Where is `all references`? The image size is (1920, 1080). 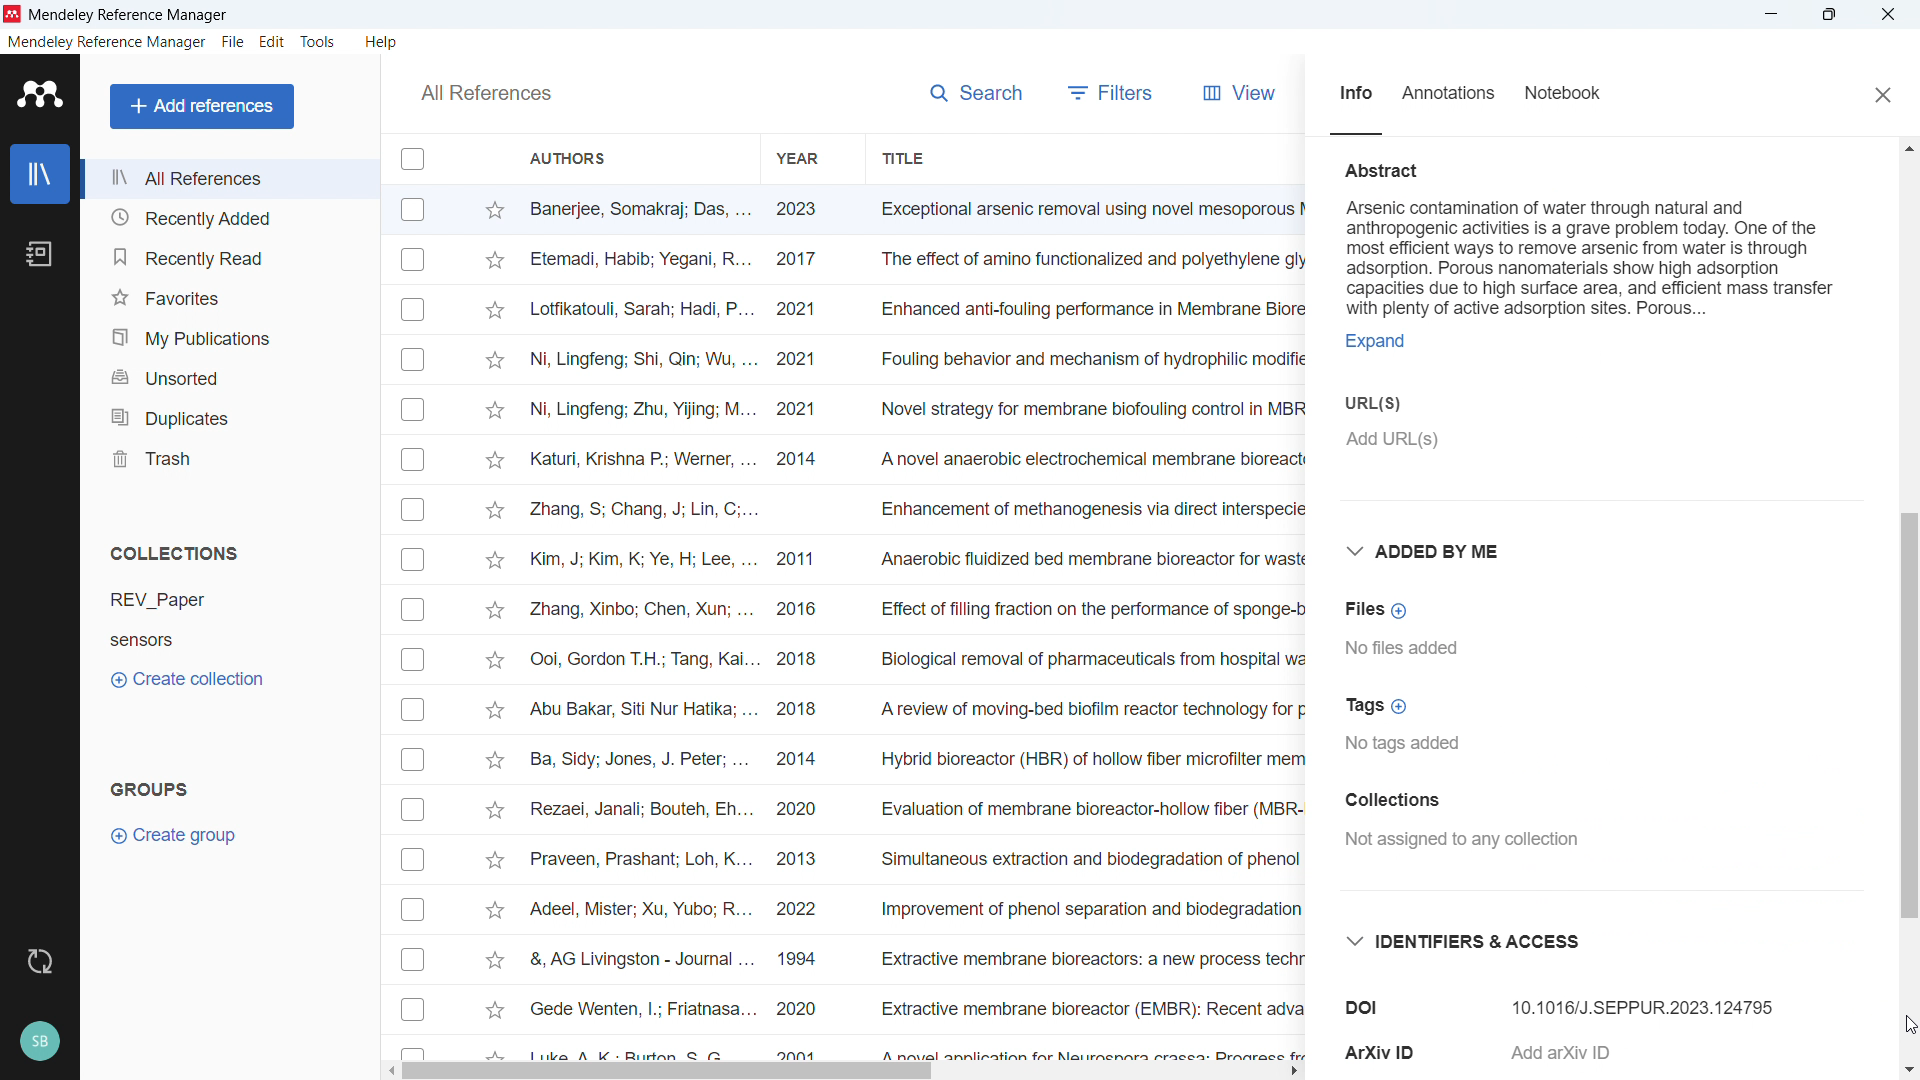
all references is located at coordinates (484, 93).